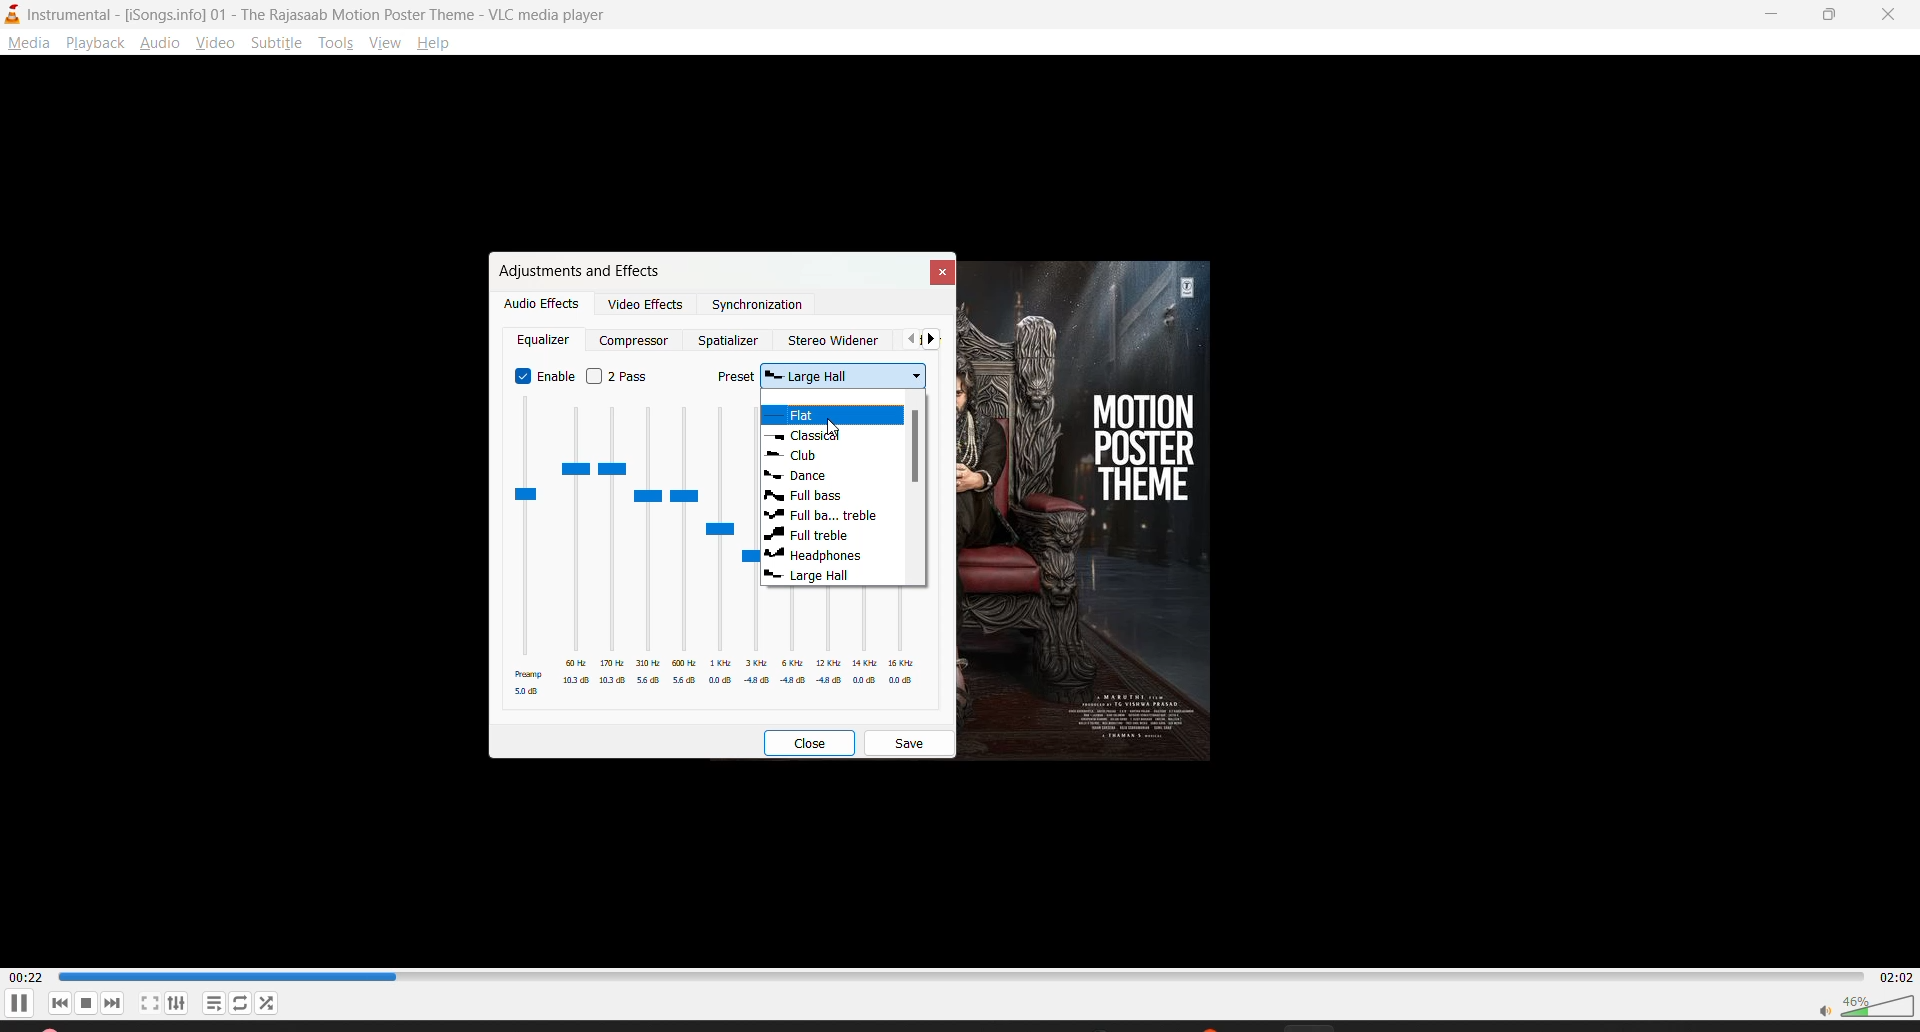 This screenshot has height=1032, width=1920. Describe the element at coordinates (547, 342) in the screenshot. I see `equalizer` at that location.